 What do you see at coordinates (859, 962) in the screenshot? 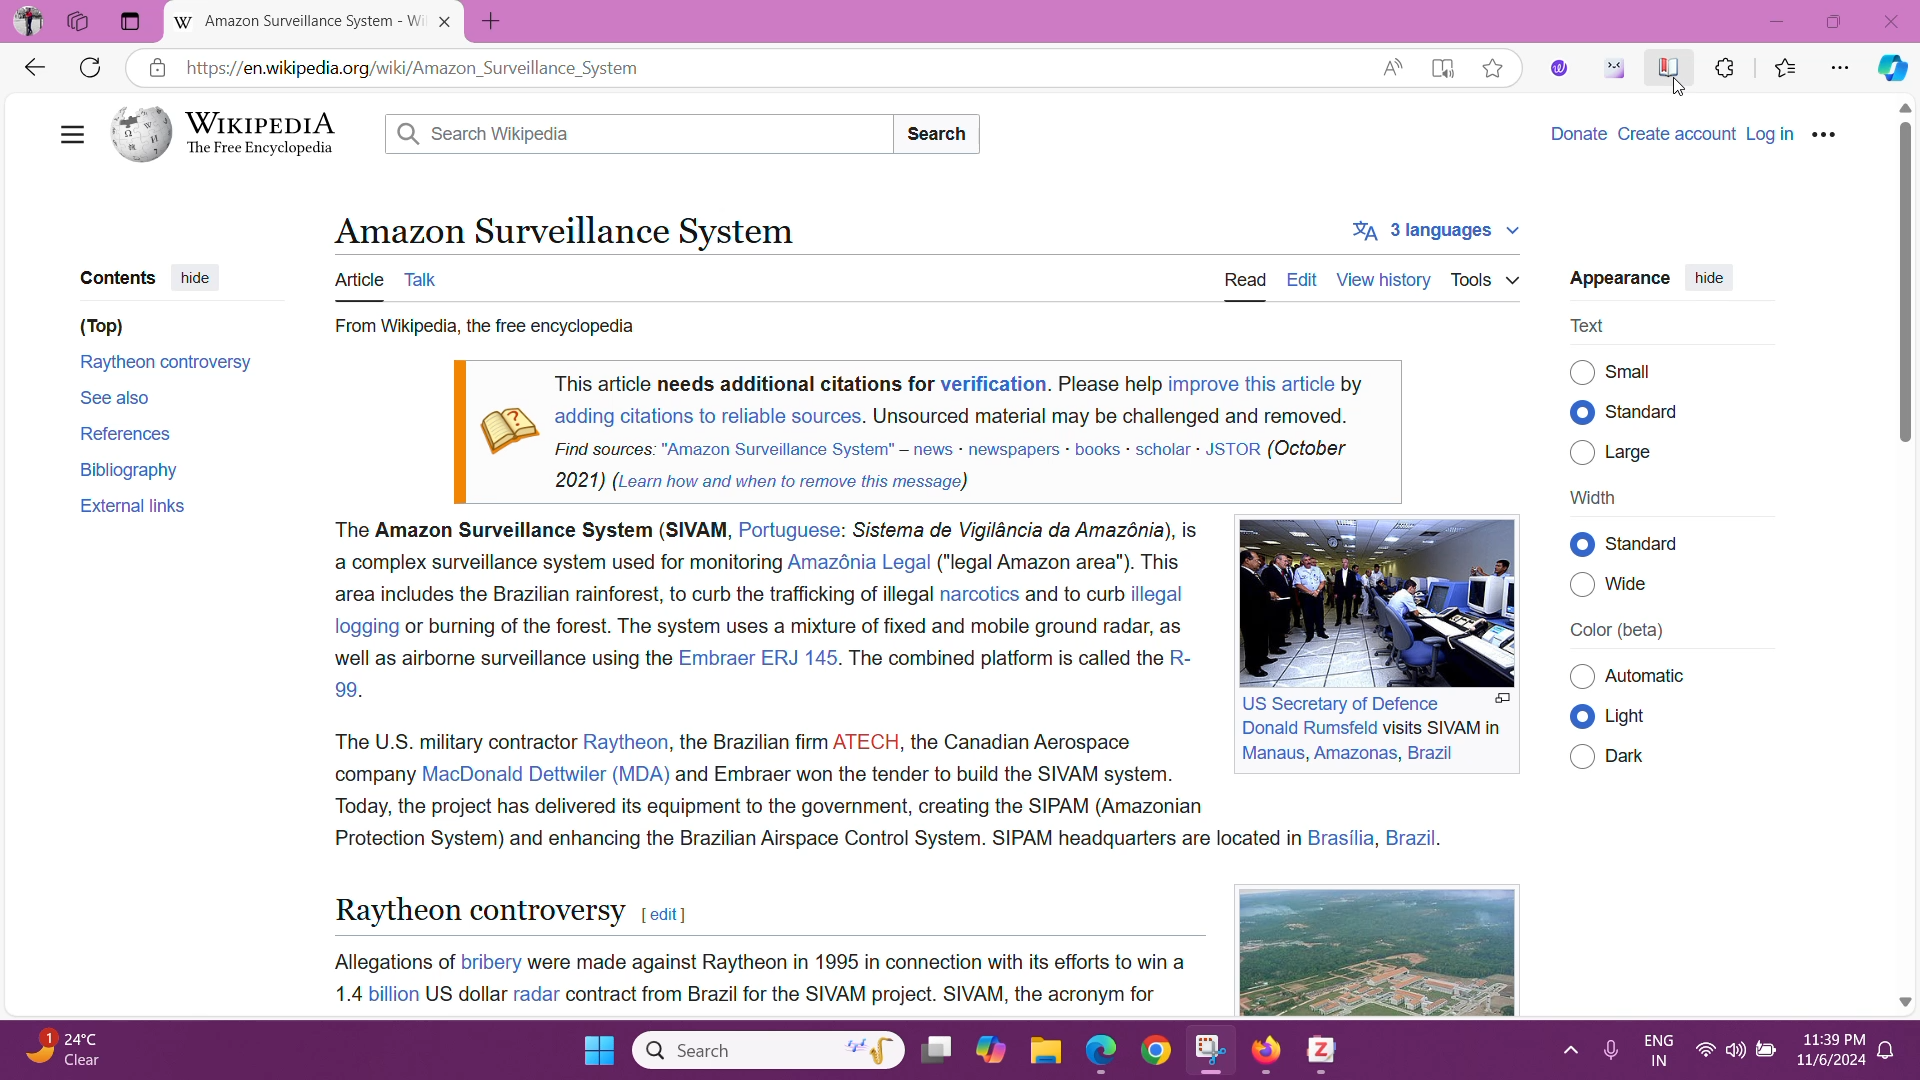
I see `were made against Raytheon in 1995 in connection with its efforts to win a` at bounding box center [859, 962].